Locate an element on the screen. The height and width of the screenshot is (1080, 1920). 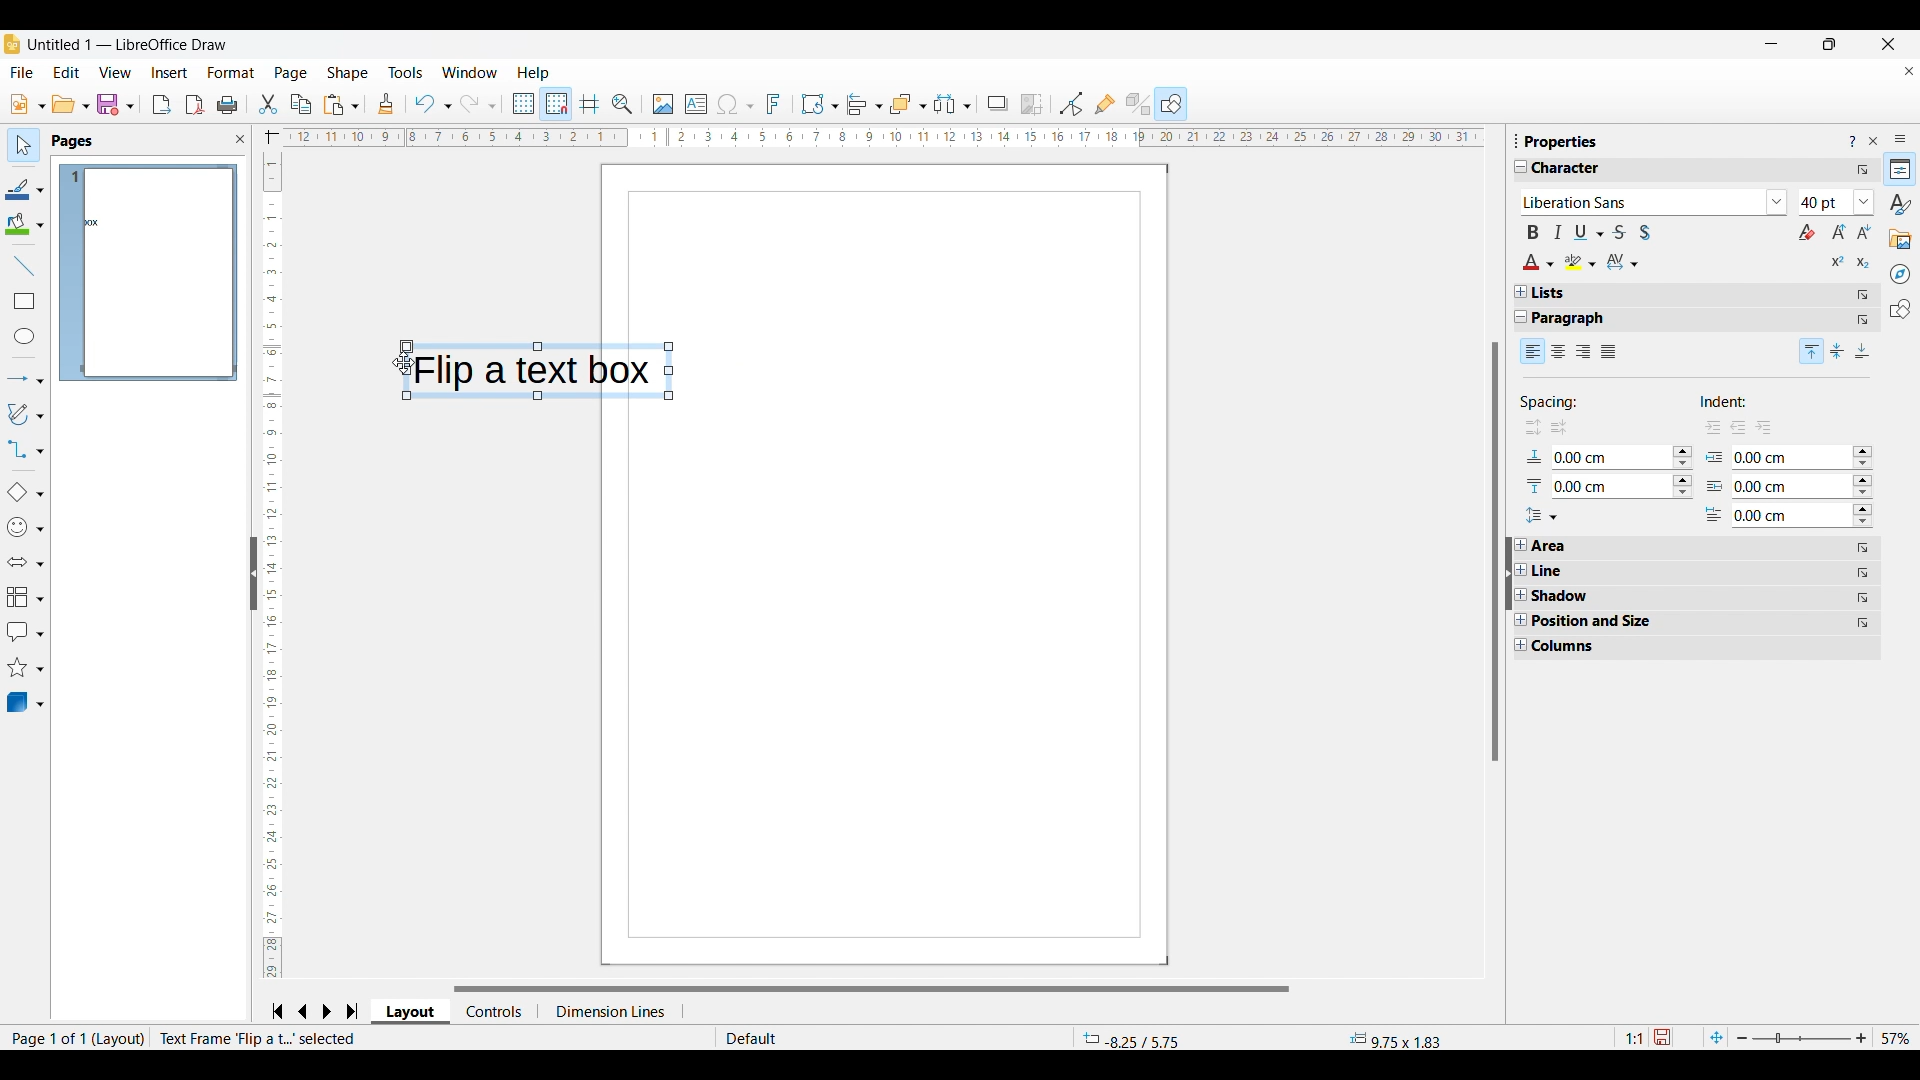
Center alignment is located at coordinates (1838, 351).